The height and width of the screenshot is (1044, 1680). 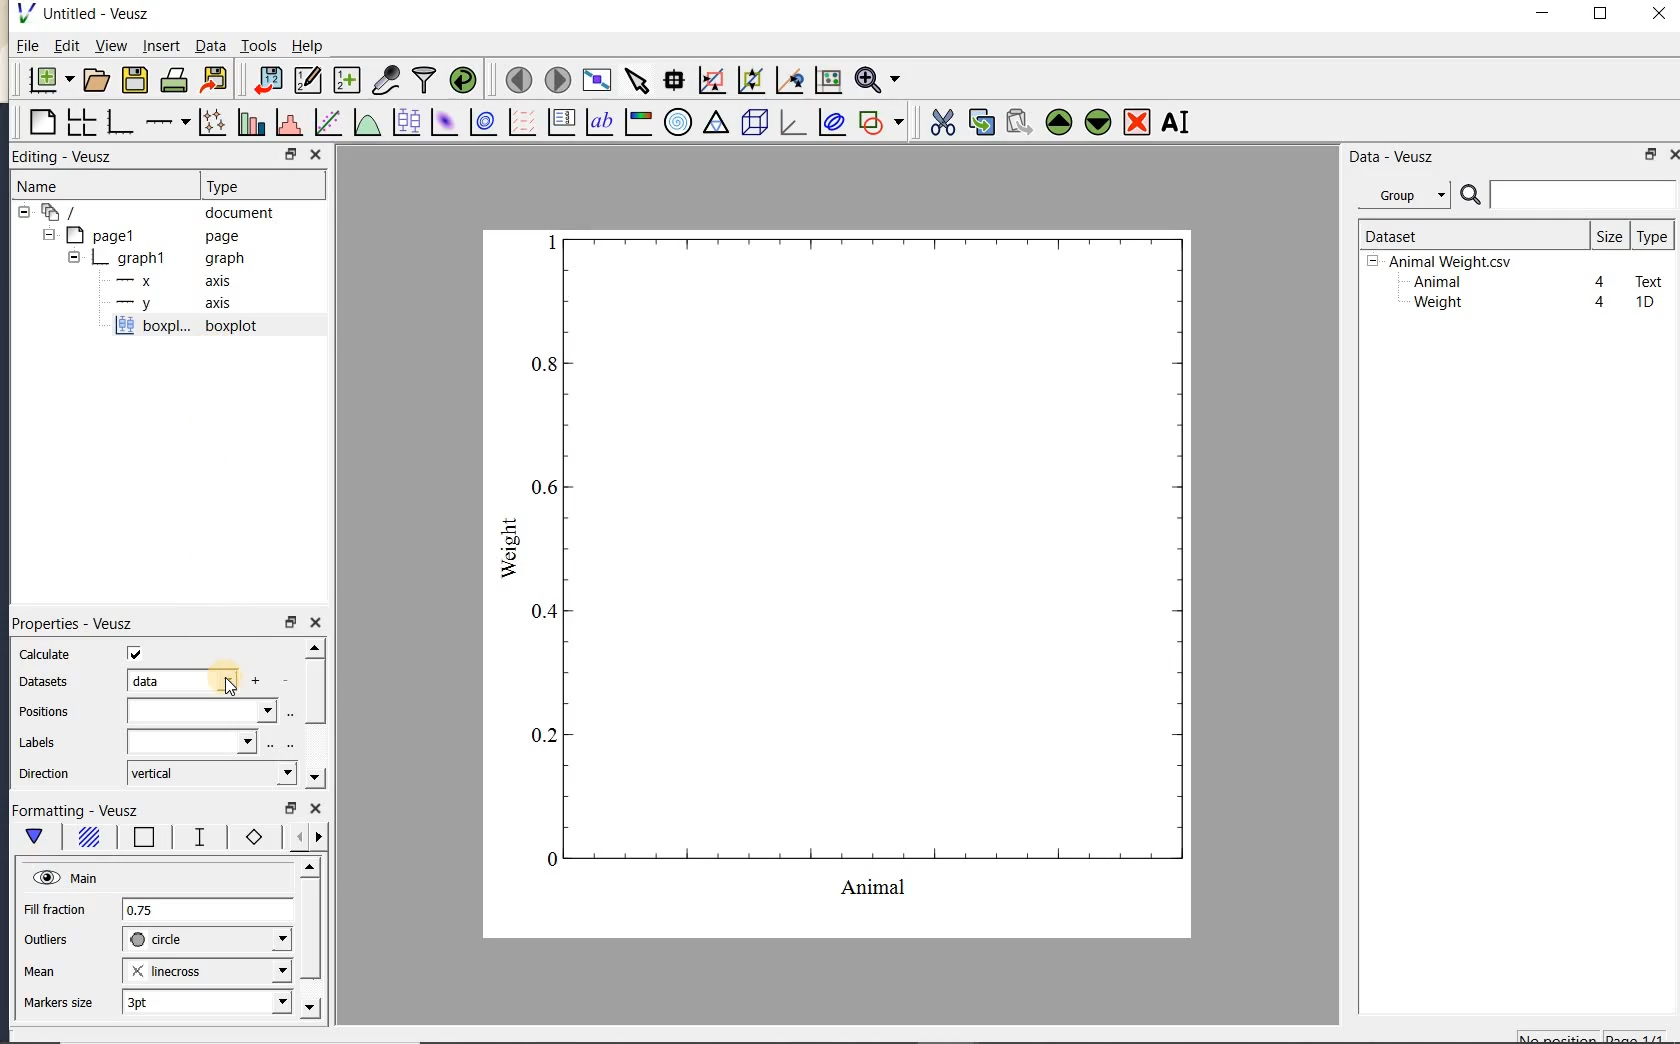 What do you see at coordinates (40, 123) in the screenshot?
I see `blank page` at bounding box center [40, 123].